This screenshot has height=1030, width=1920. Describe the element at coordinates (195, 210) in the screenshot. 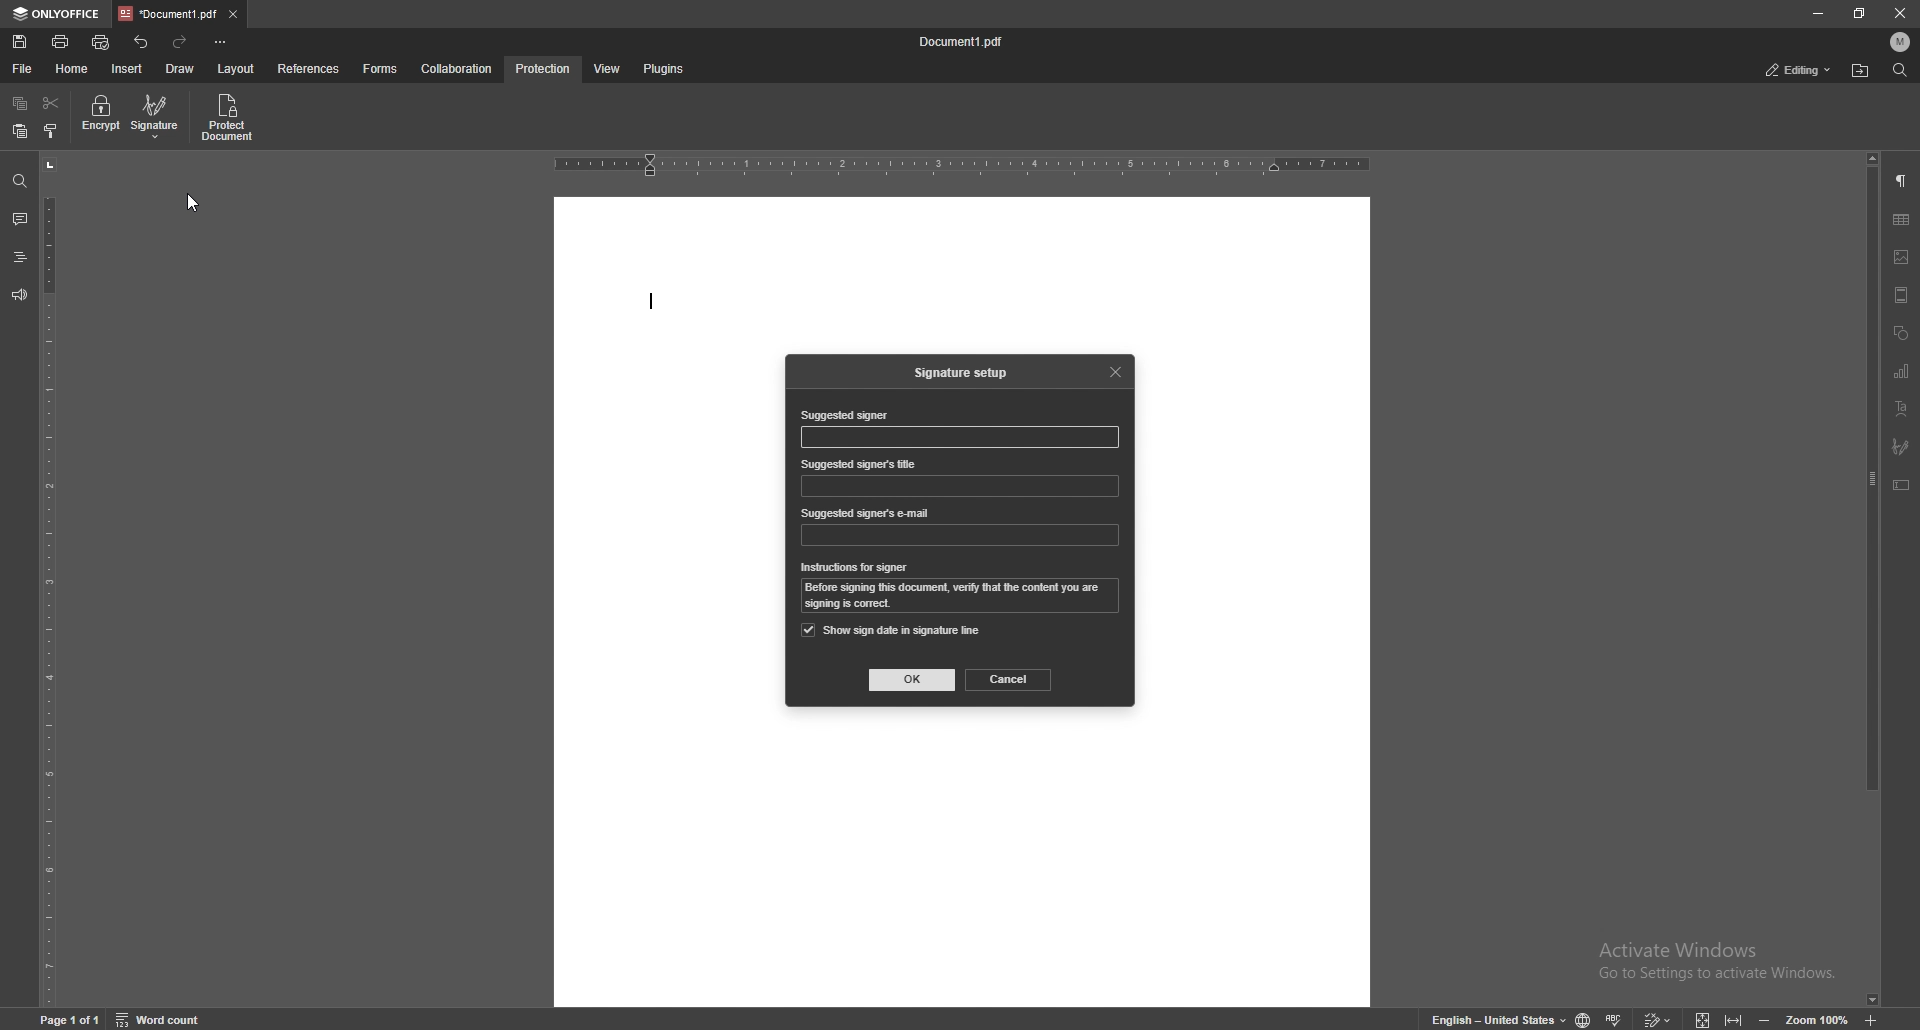

I see `cursor` at that location.